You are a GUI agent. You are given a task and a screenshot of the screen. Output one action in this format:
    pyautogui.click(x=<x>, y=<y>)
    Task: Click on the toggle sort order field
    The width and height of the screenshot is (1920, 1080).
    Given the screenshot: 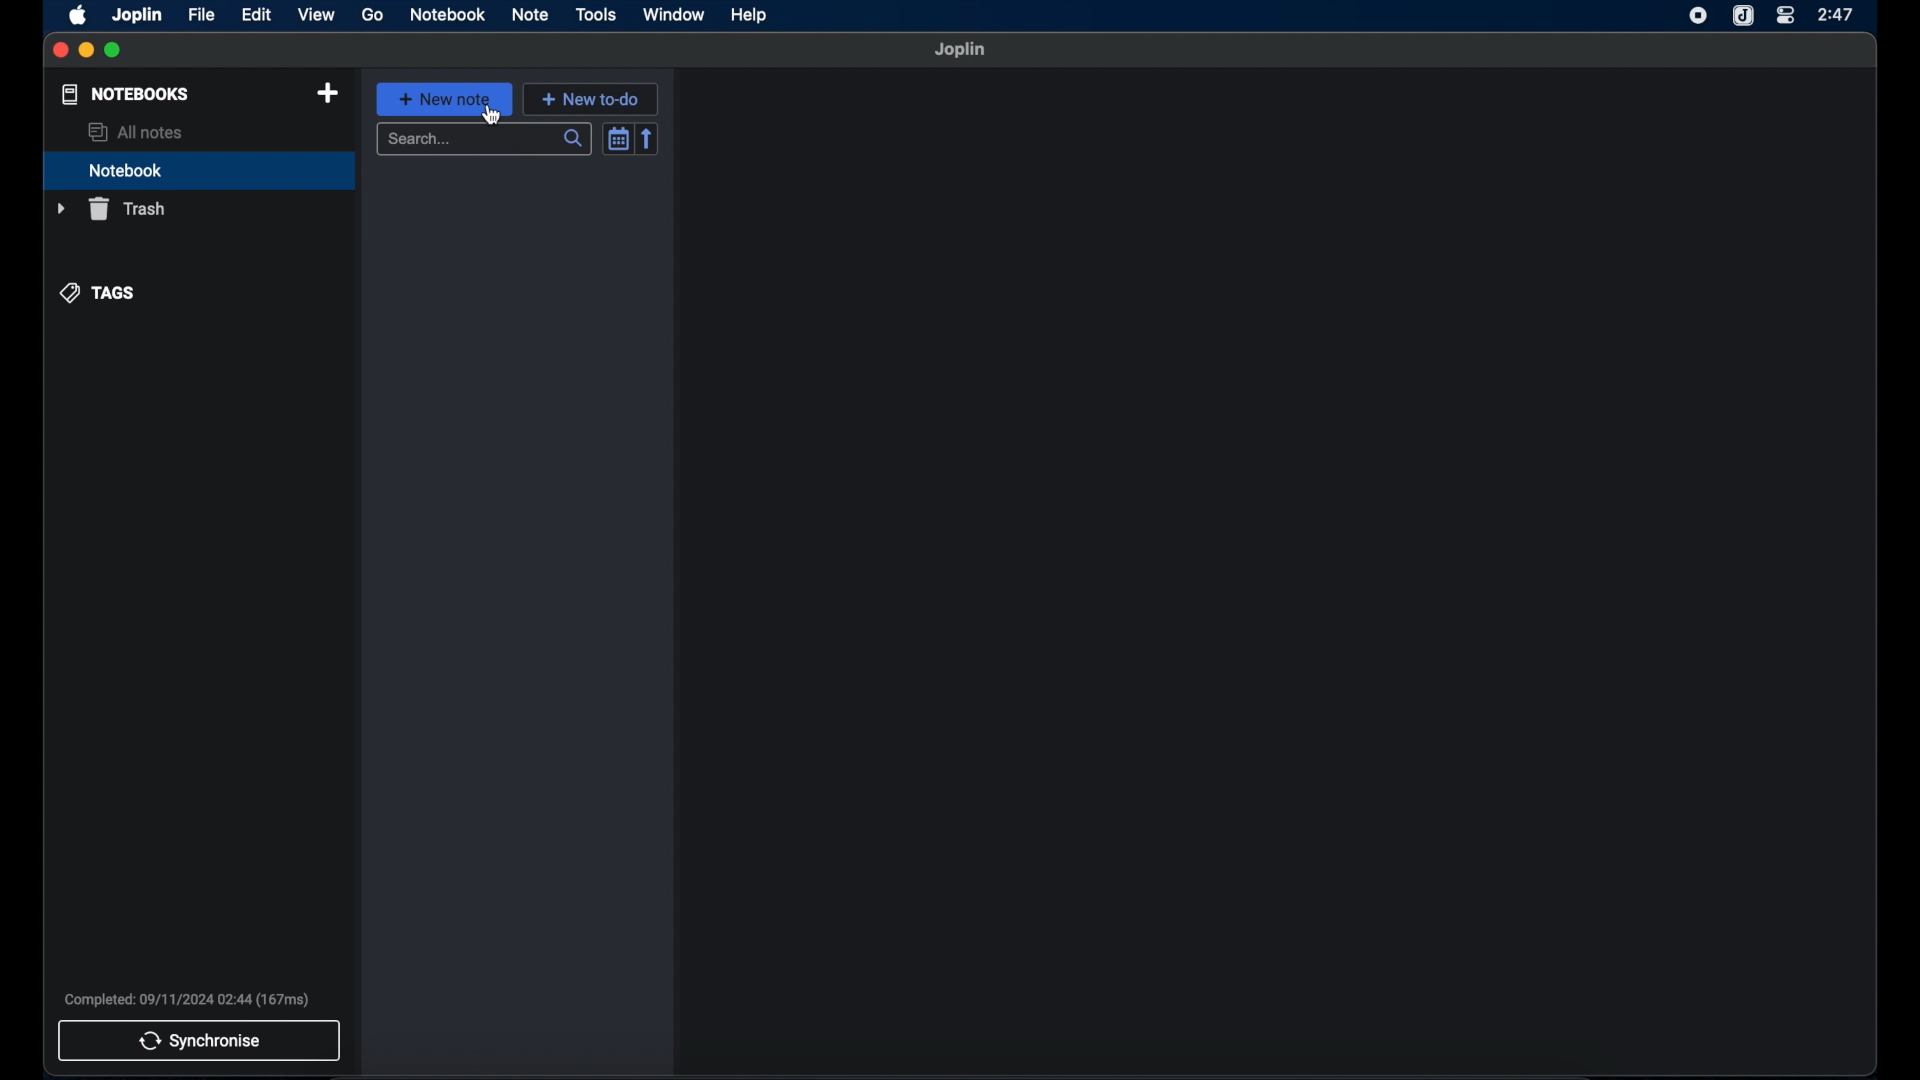 What is the action you would take?
    pyautogui.click(x=617, y=138)
    